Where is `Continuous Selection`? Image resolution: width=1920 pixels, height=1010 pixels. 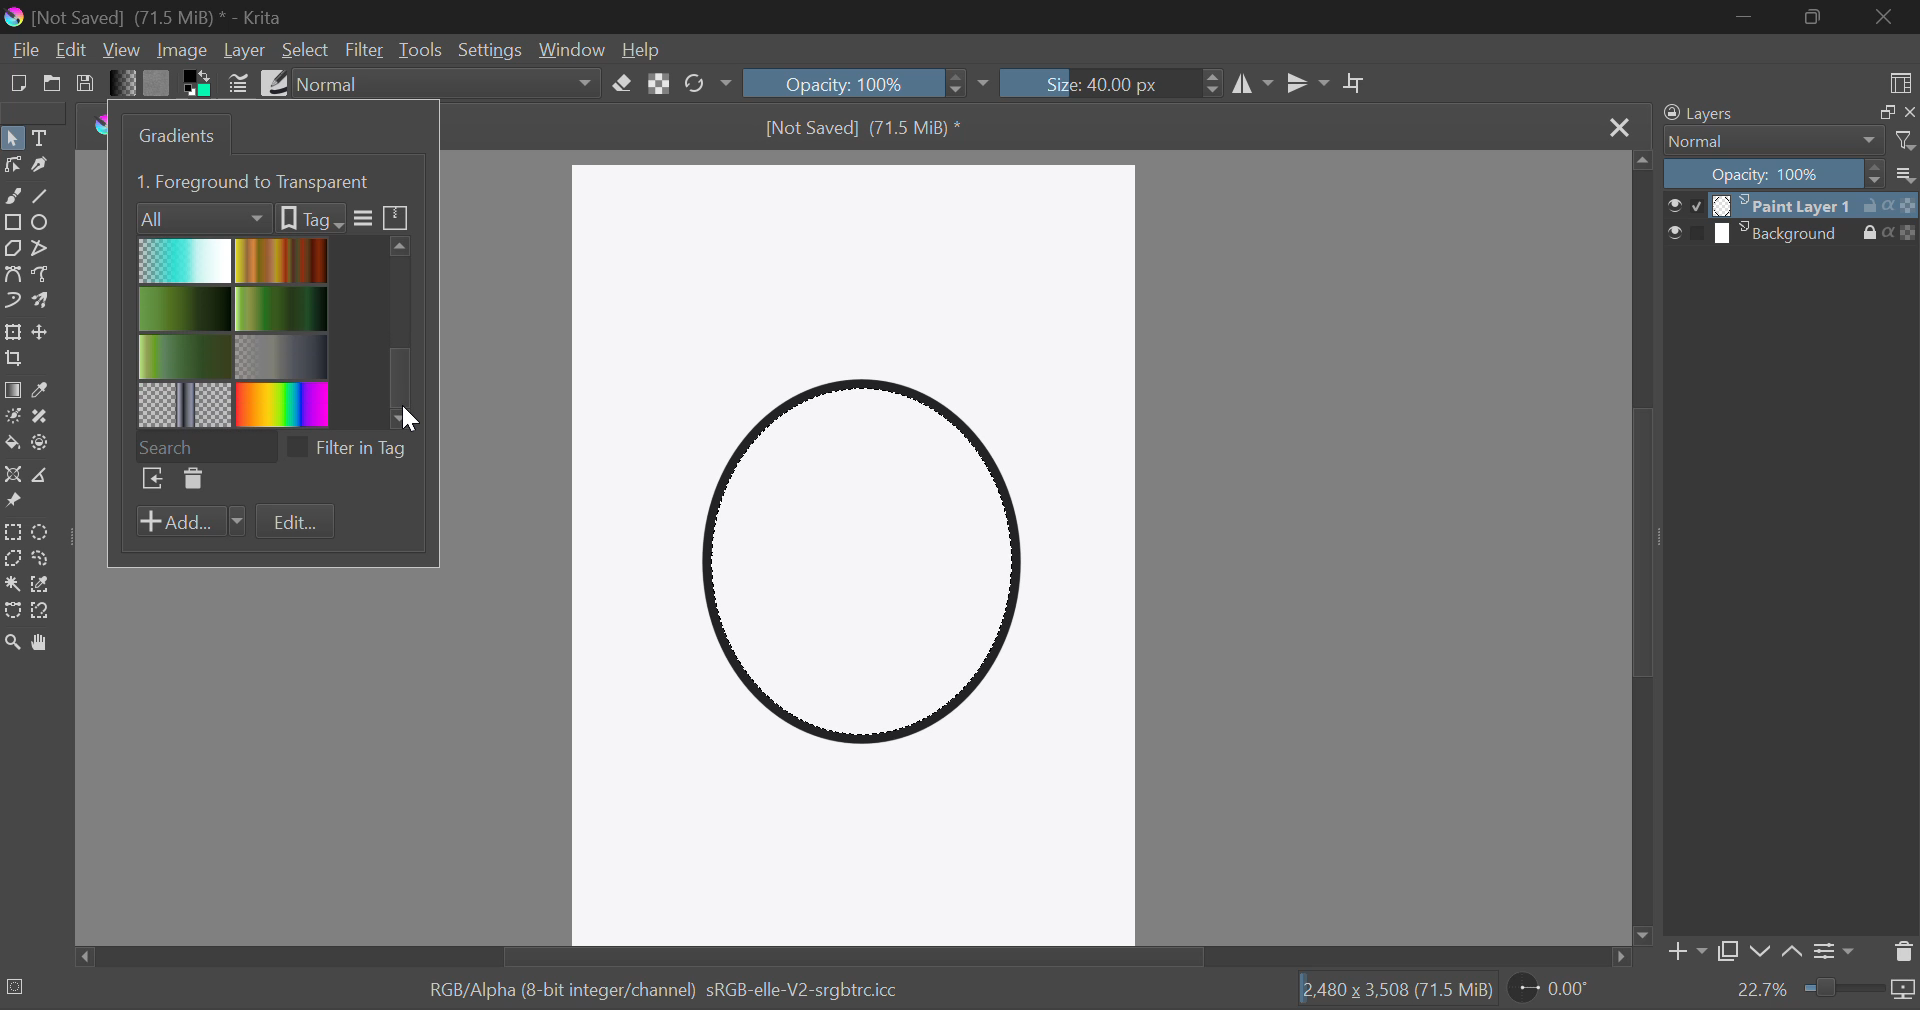 Continuous Selection is located at coordinates (14, 583).